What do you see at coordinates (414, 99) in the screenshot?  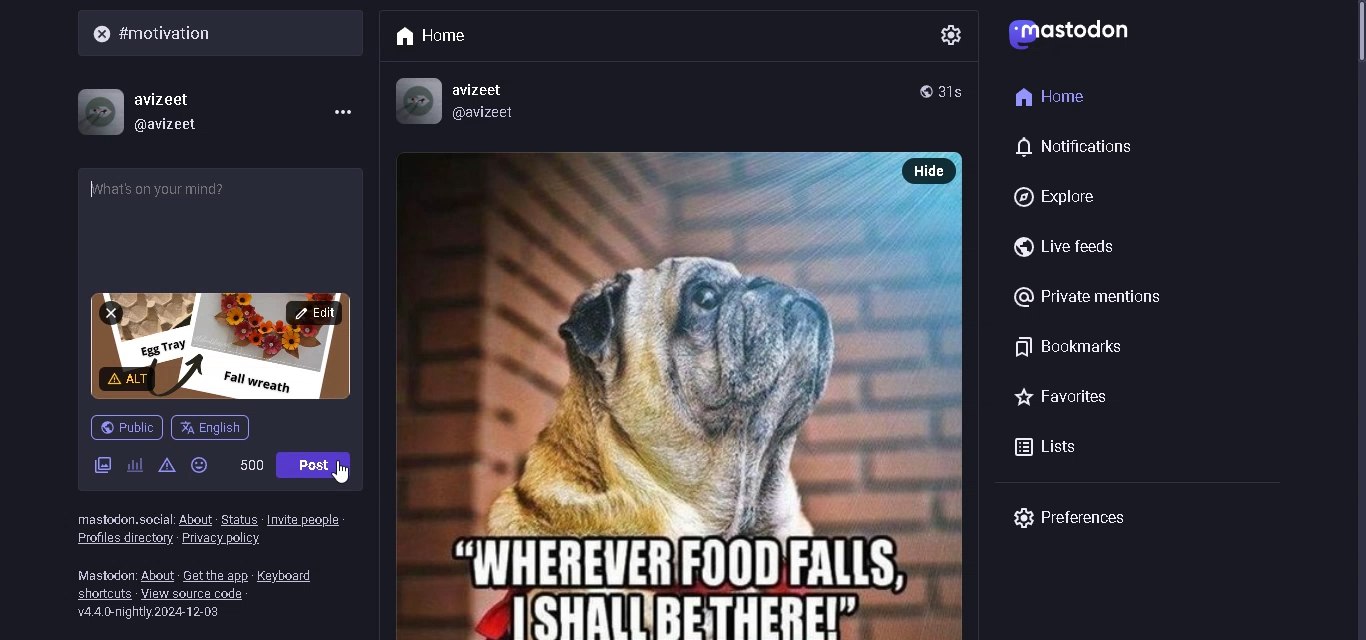 I see `profile picture` at bounding box center [414, 99].